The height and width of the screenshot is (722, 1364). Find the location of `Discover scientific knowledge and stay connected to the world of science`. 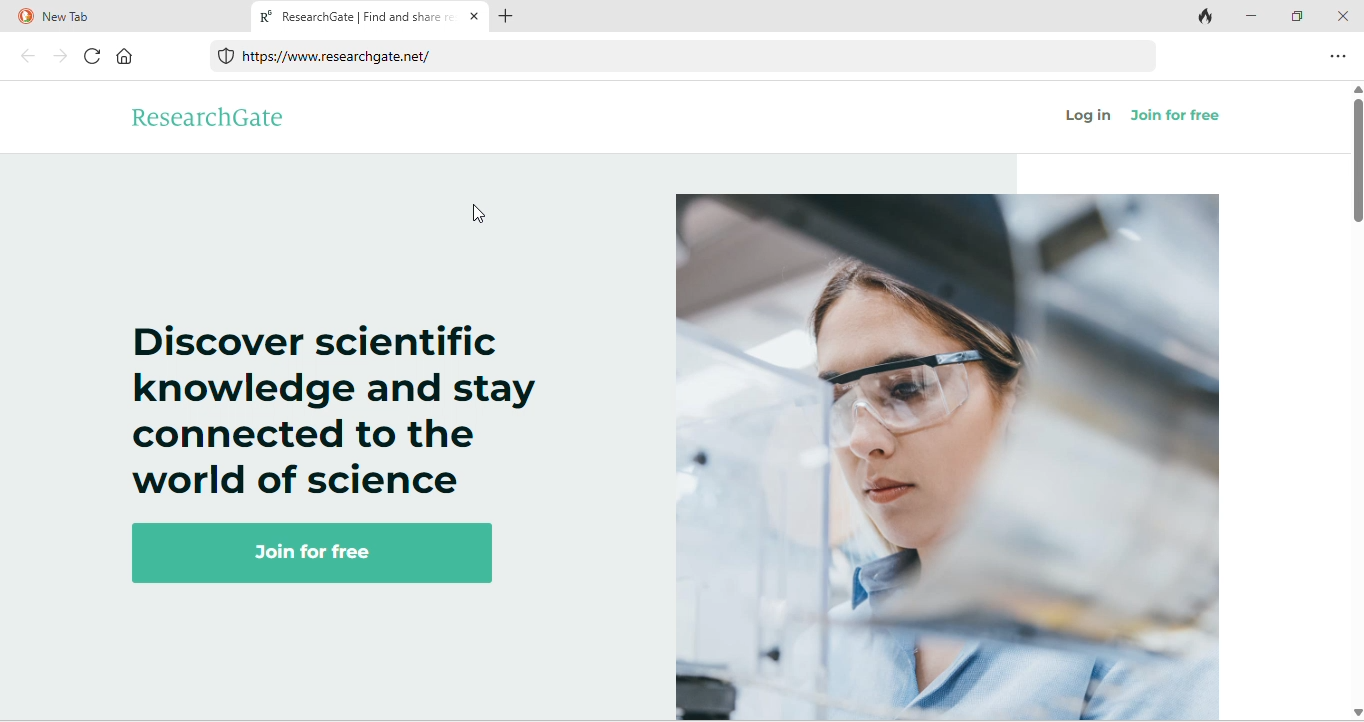

Discover scientific knowledge and stay connected to the world of science is located at coordinates (336, 408).